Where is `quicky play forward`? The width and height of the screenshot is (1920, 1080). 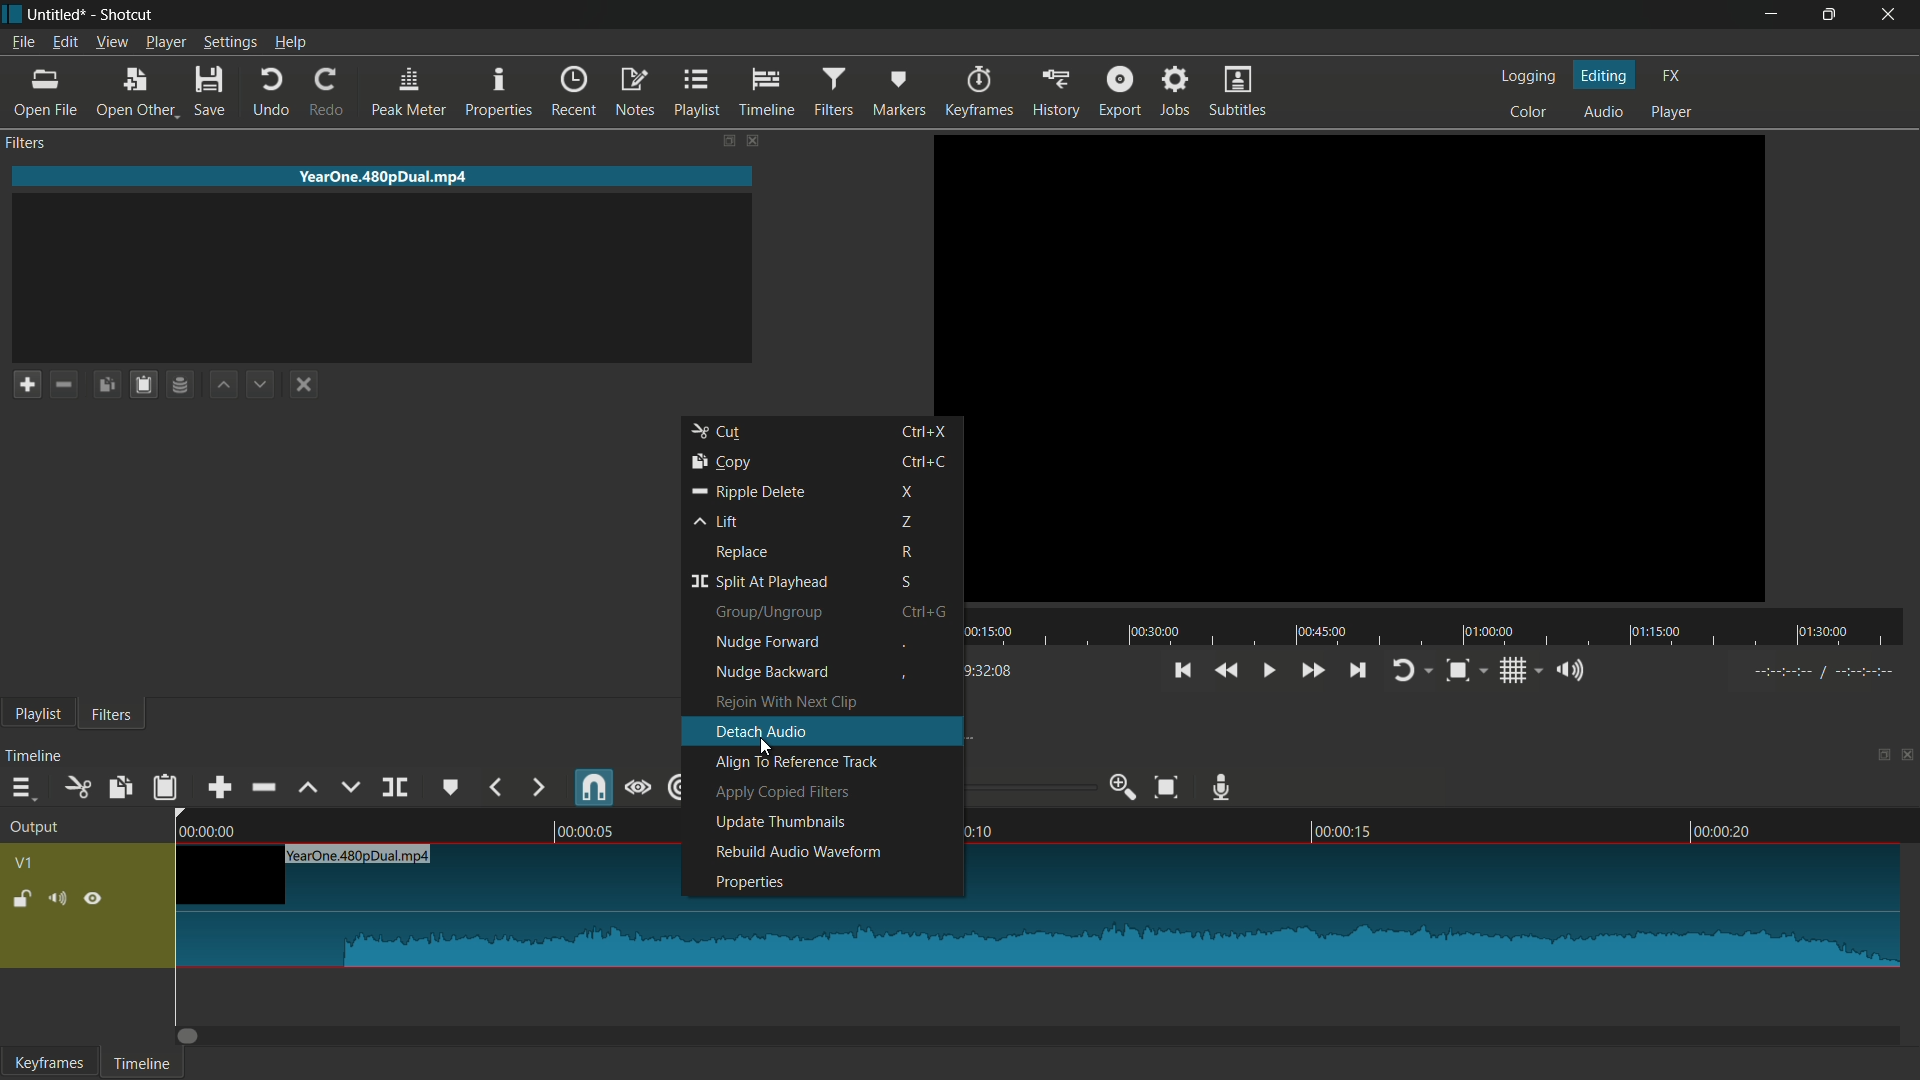
quicky play forward is located at coordinates (1311, 671).